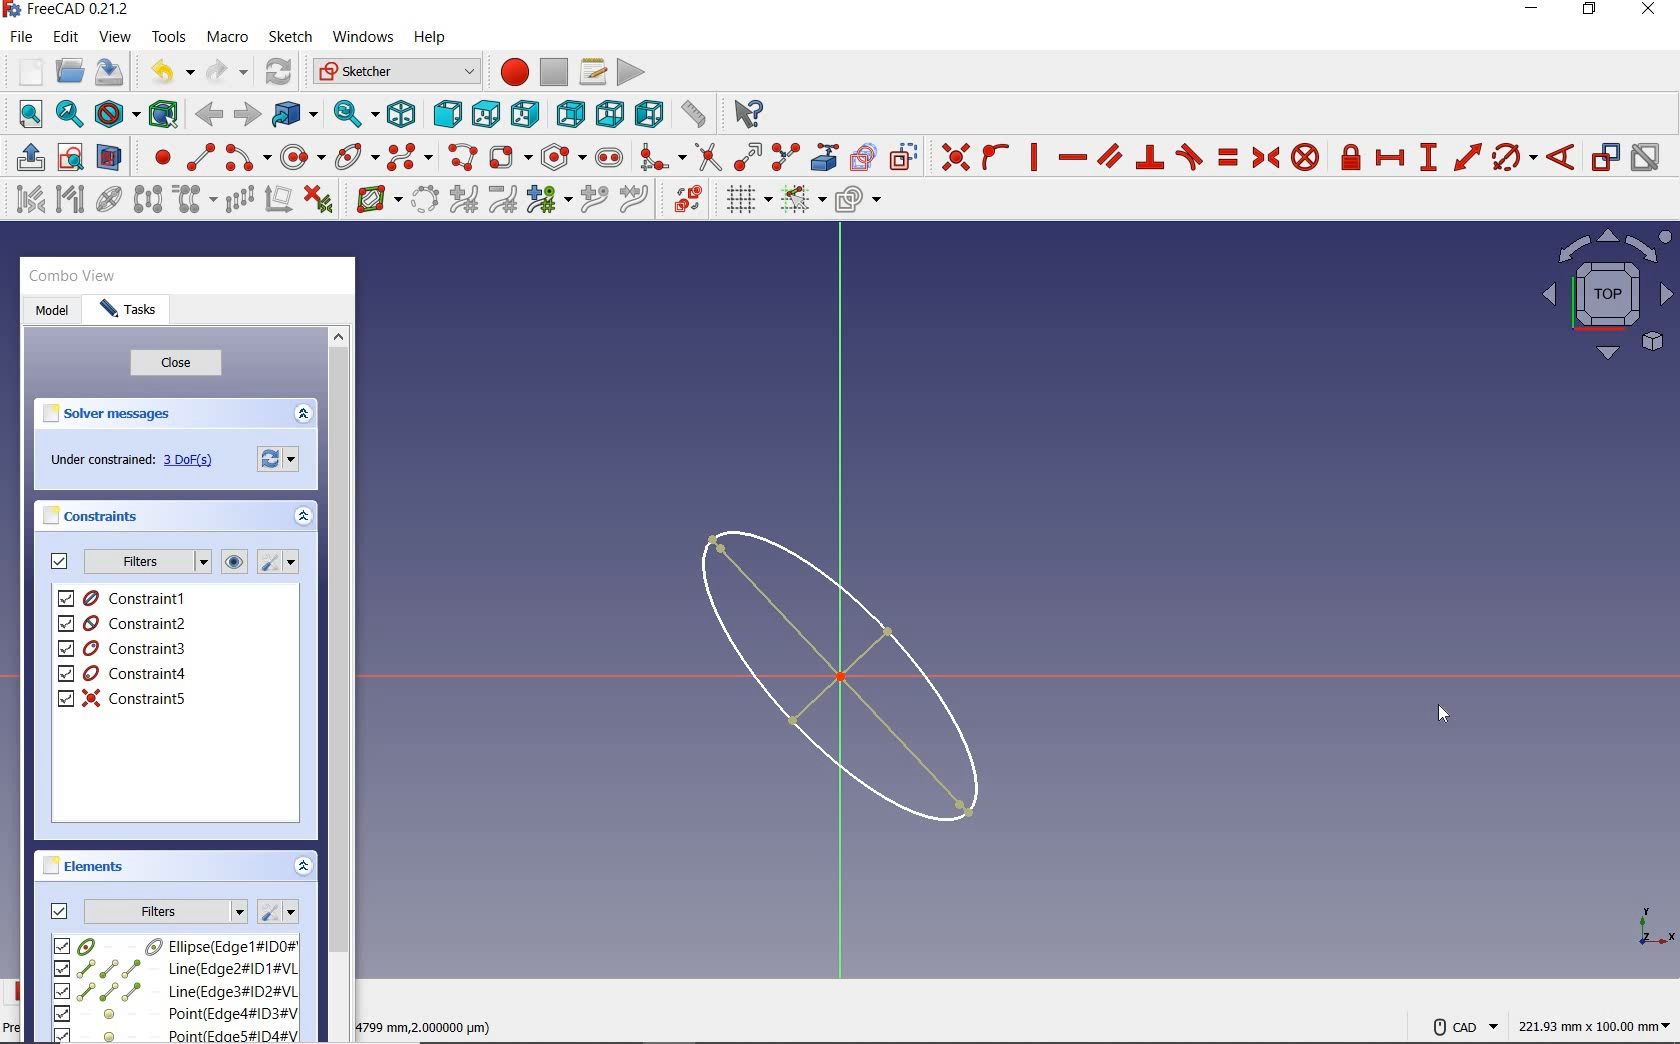 Image resolution: width=1680 pixels, height=1044 pixels. What do you see at coordinates (123, 674) in the screenshot?
I see `constraint4` at bounding box center [123, 674].